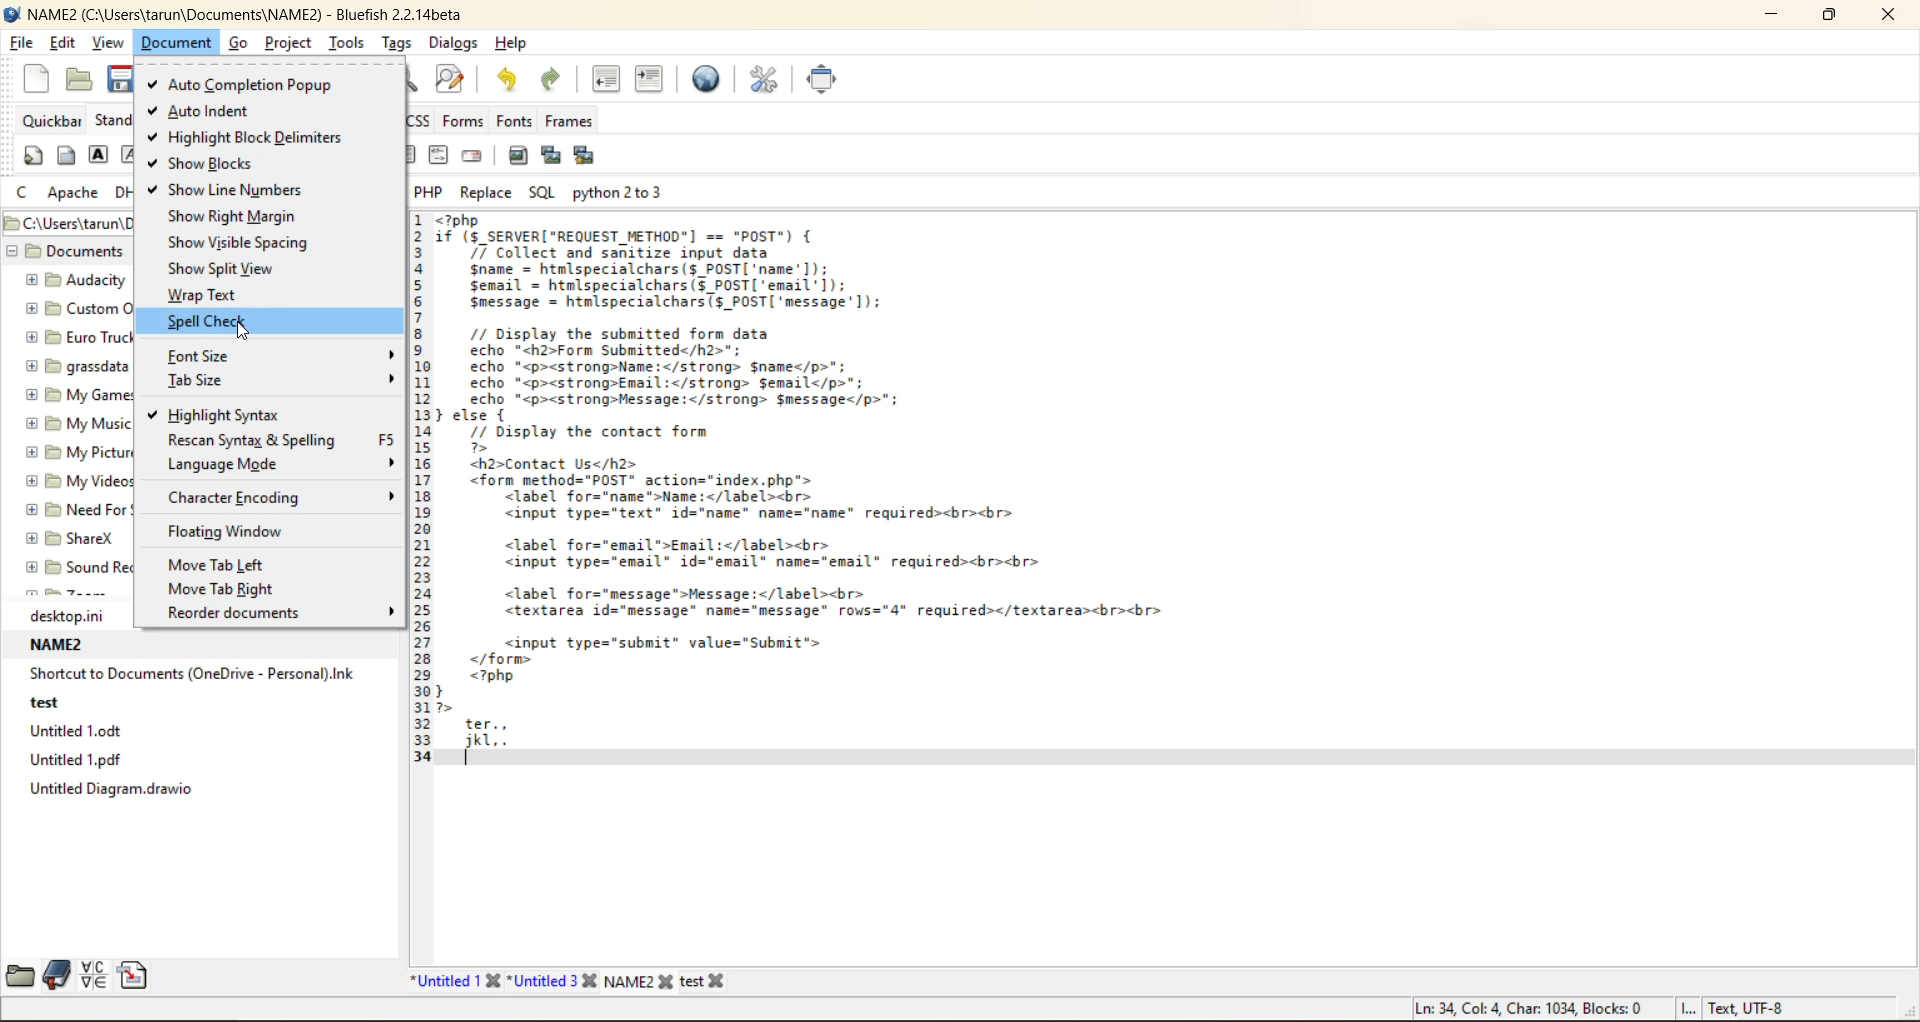 The image size is (1920, 1022). What do you see at coordinates (226, 217) in the screenshot?
I see `show right margin` at bounding box center [226, 217].